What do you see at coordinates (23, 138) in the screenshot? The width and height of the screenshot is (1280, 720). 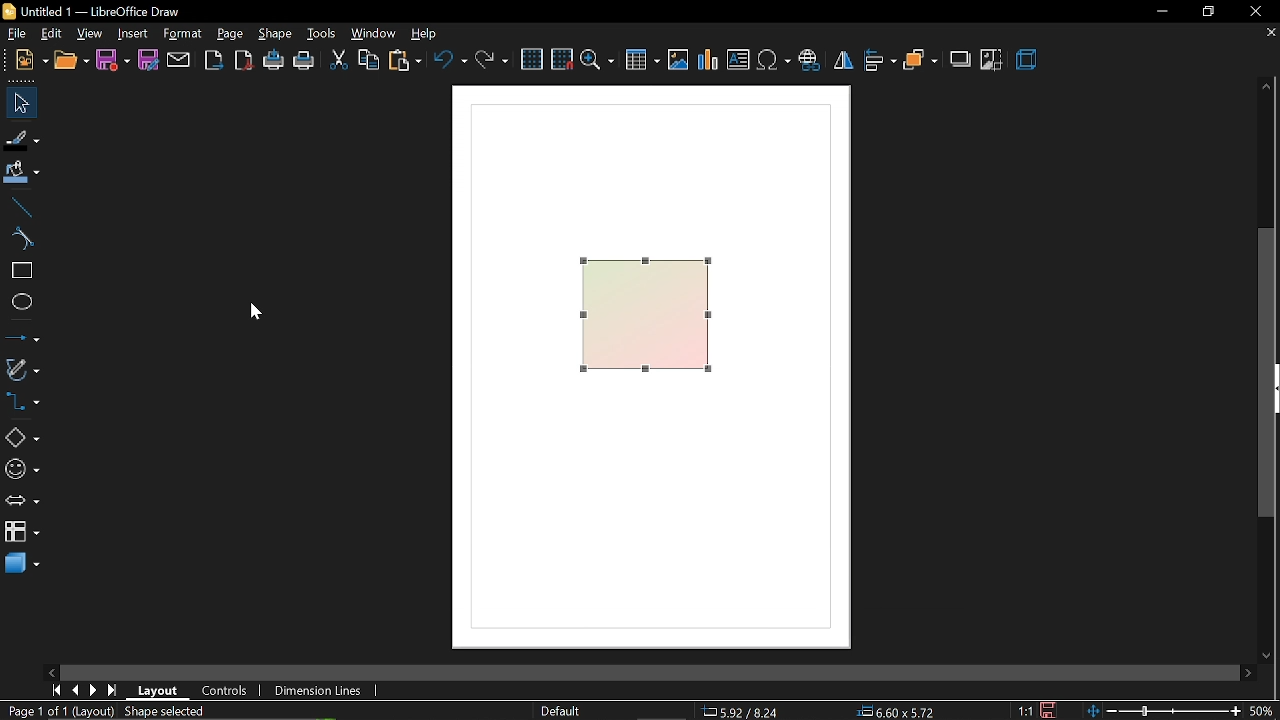 I see `fill line` at bounding box center [23, 138].